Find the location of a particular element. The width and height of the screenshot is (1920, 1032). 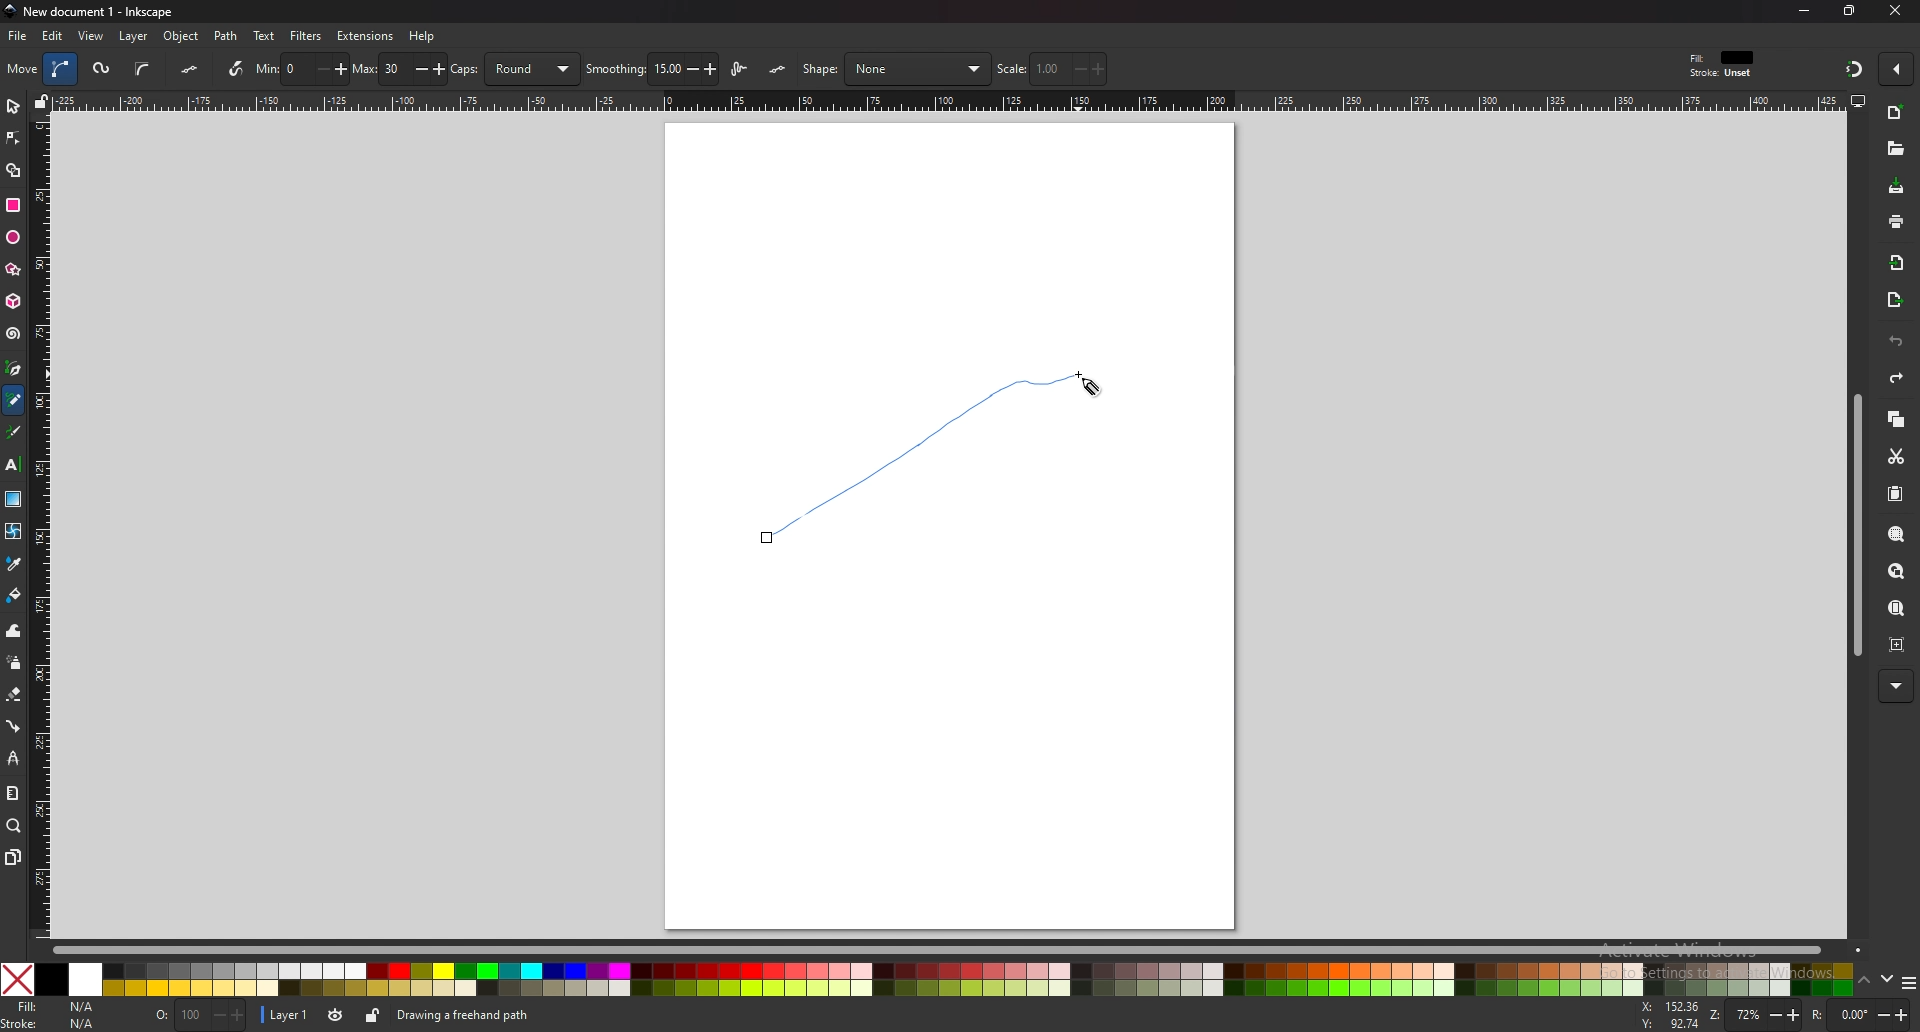

bezier path is located at coordinates (63, 68).